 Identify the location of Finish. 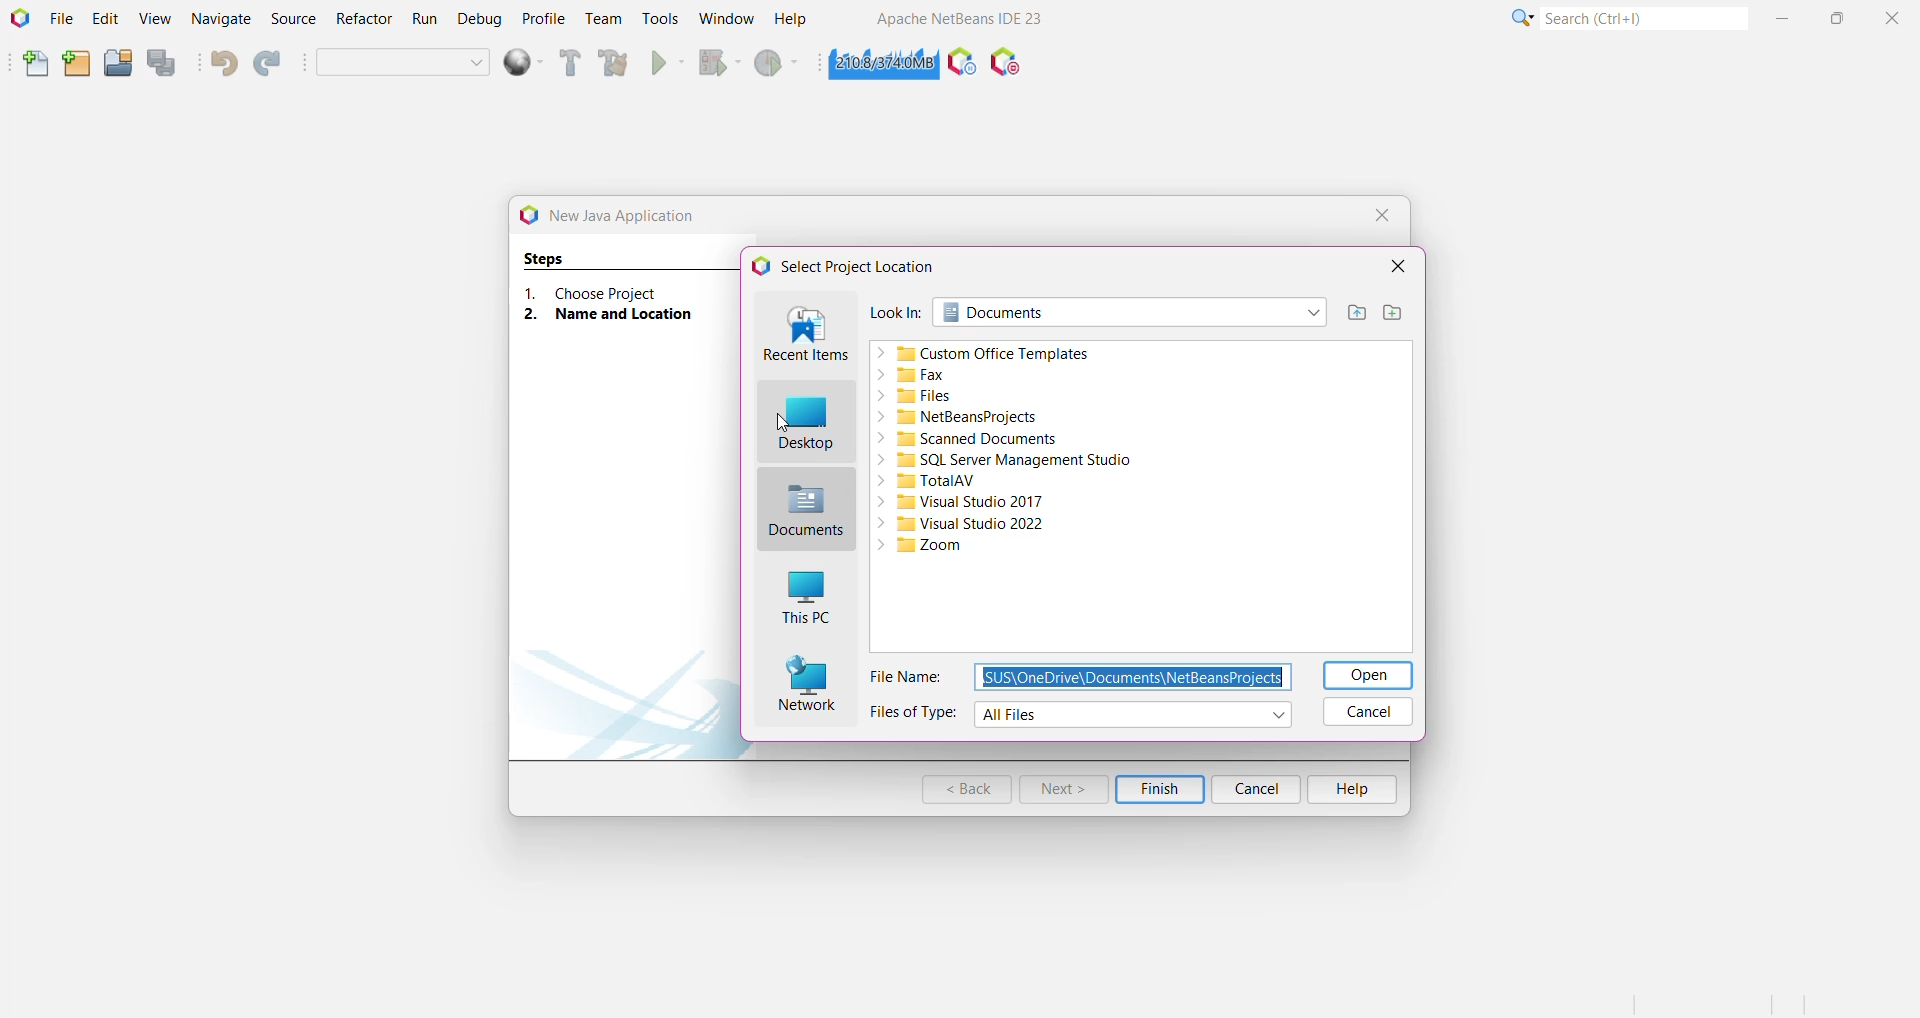
(1160, 789).